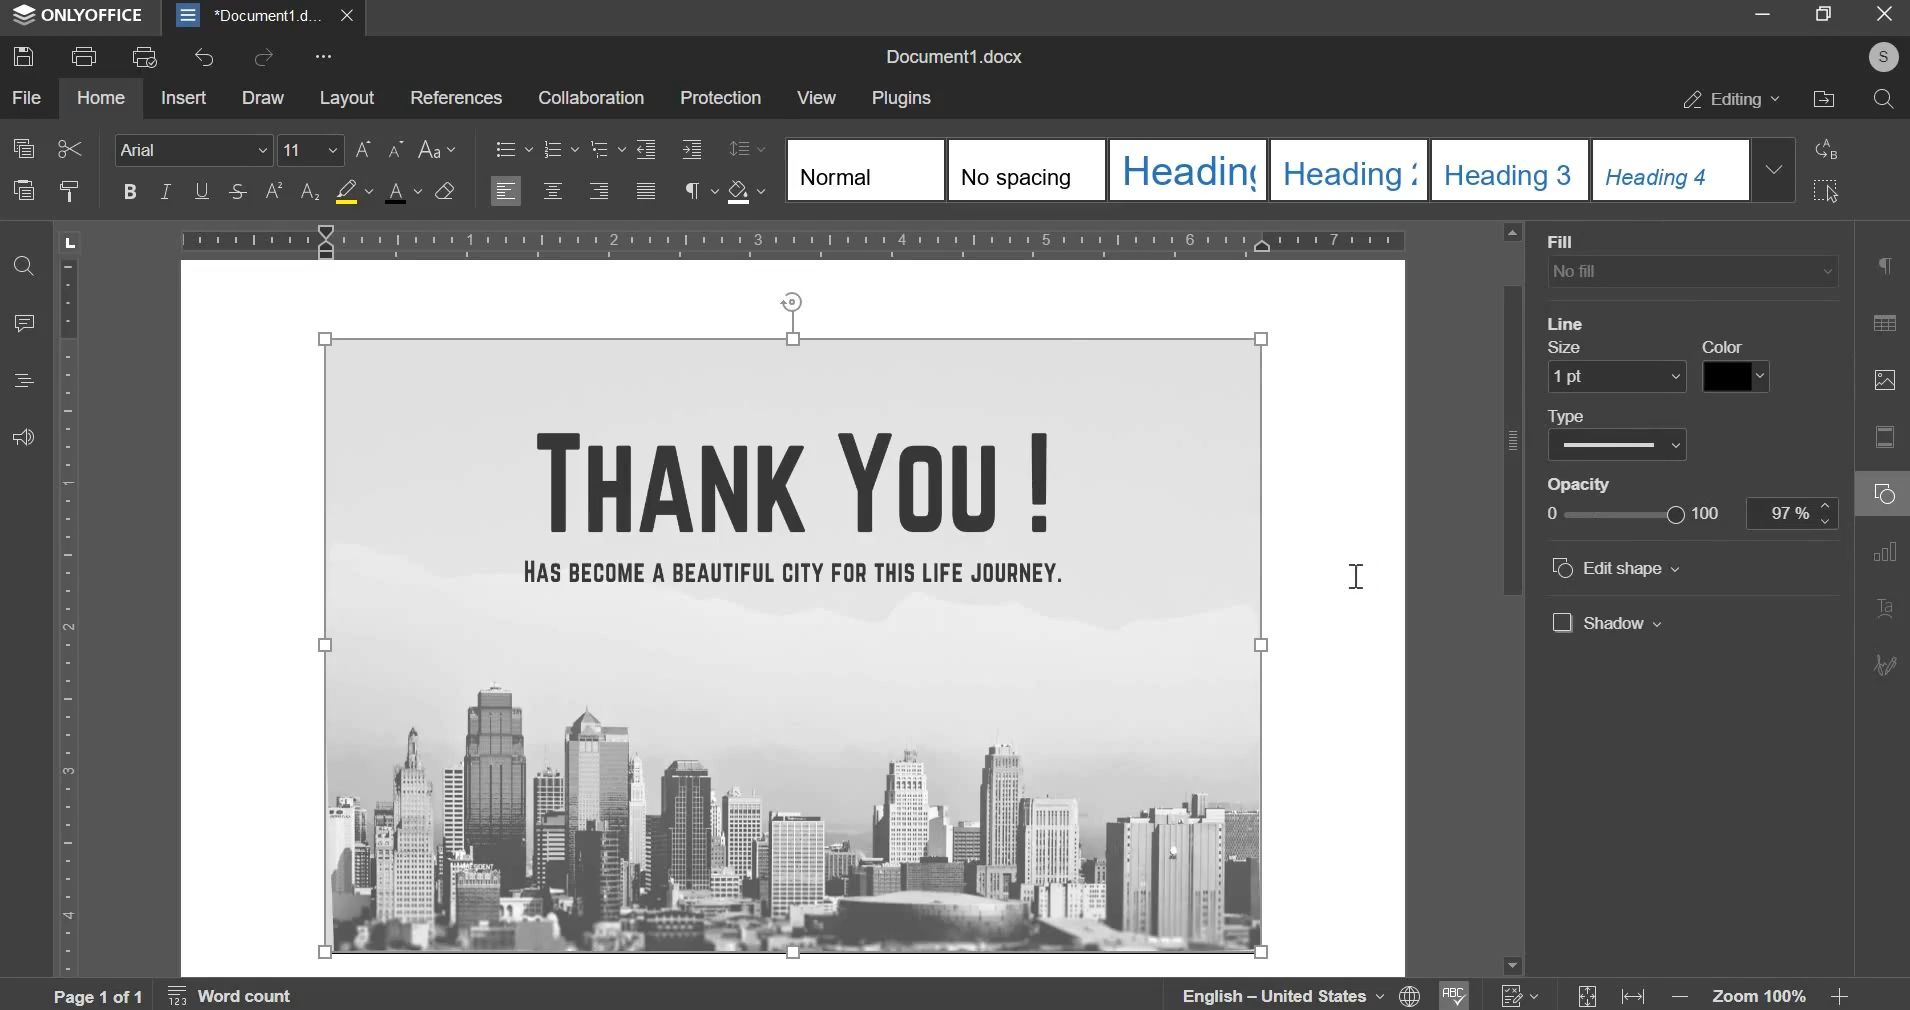 This screenshot has width=1910, height=1010. I want to click on customize, so click(324, 58).